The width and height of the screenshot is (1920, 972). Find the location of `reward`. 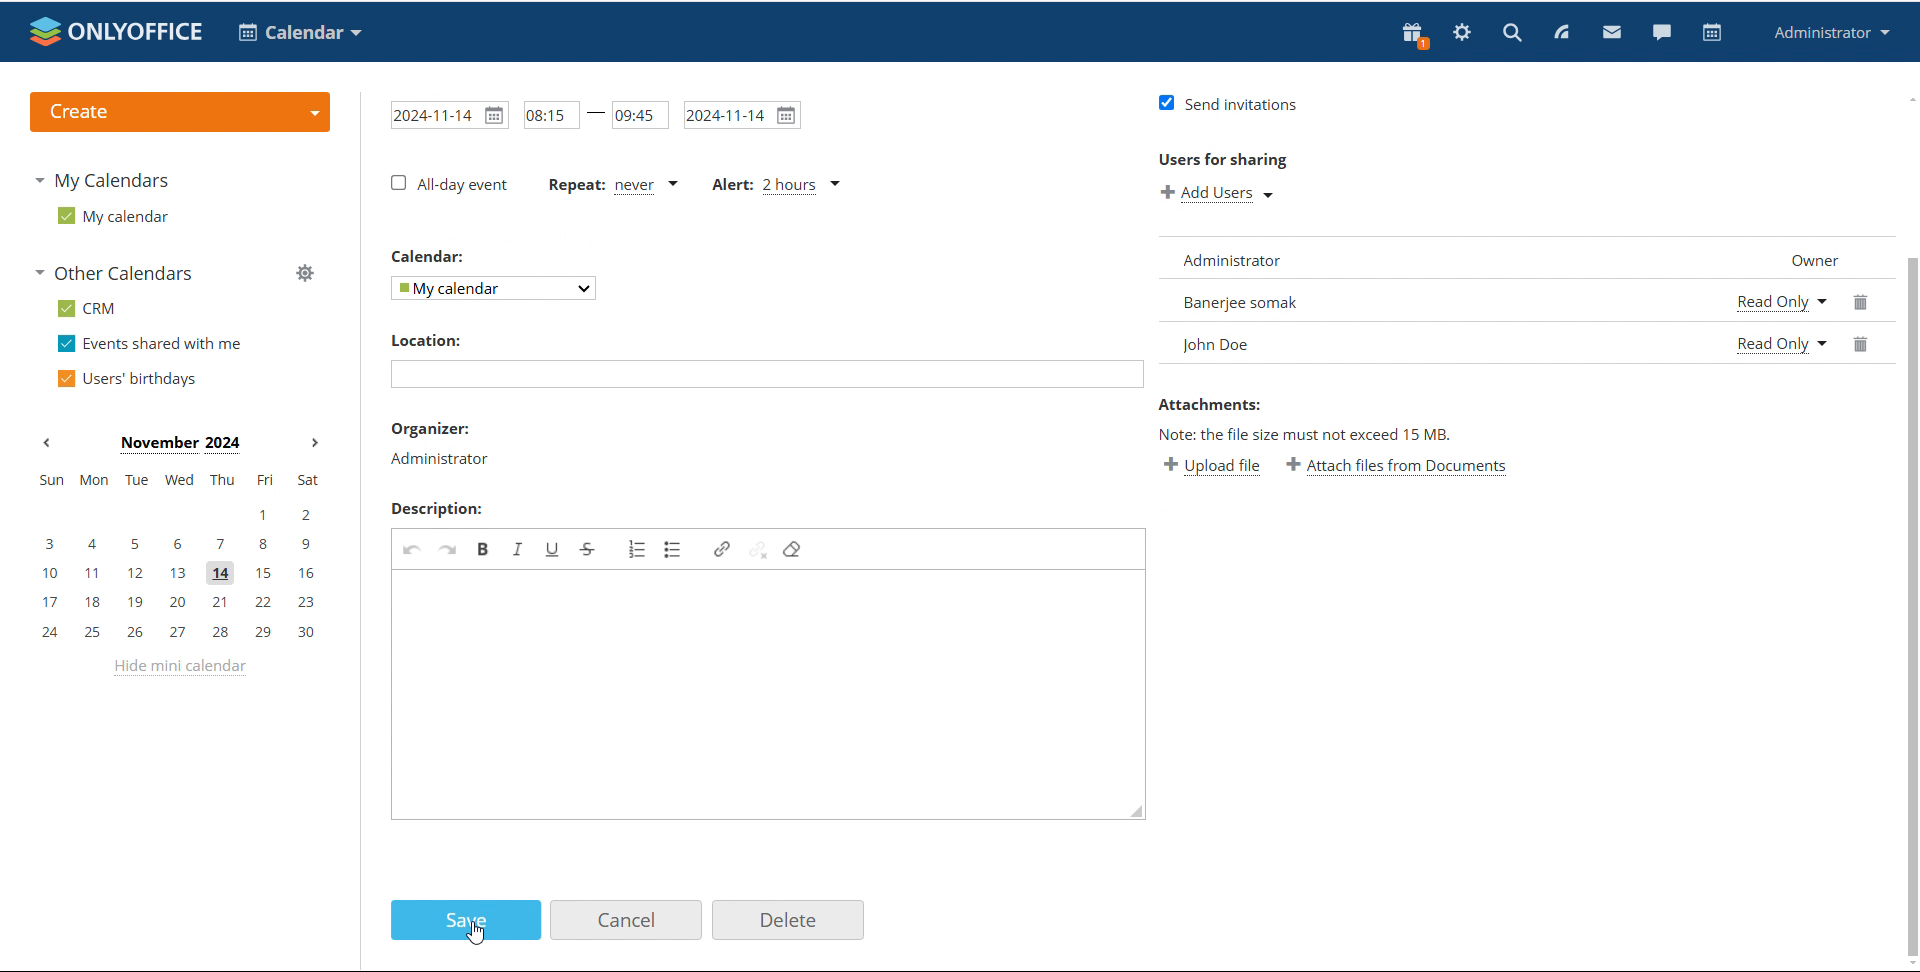

reward is located at coordinates (1415, 35).